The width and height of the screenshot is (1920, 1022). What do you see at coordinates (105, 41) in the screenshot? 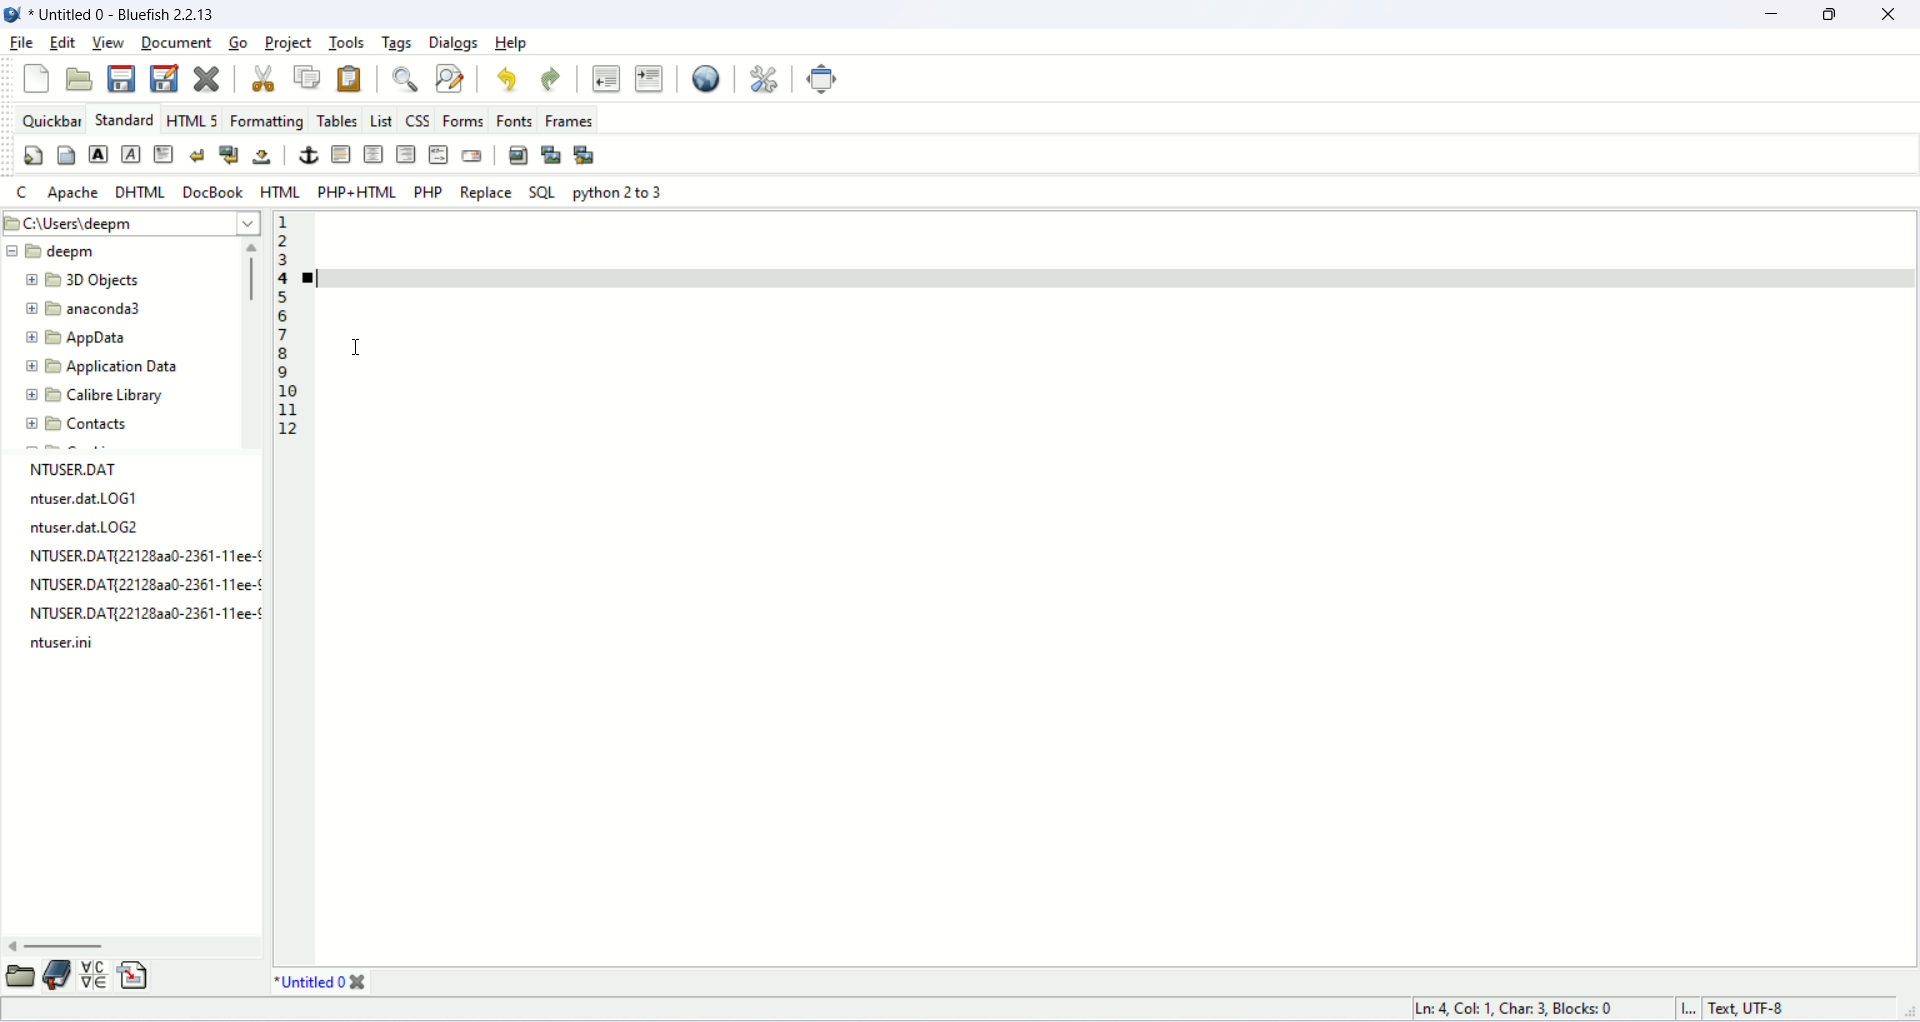
I see `view` at bounding box center [105, 41].